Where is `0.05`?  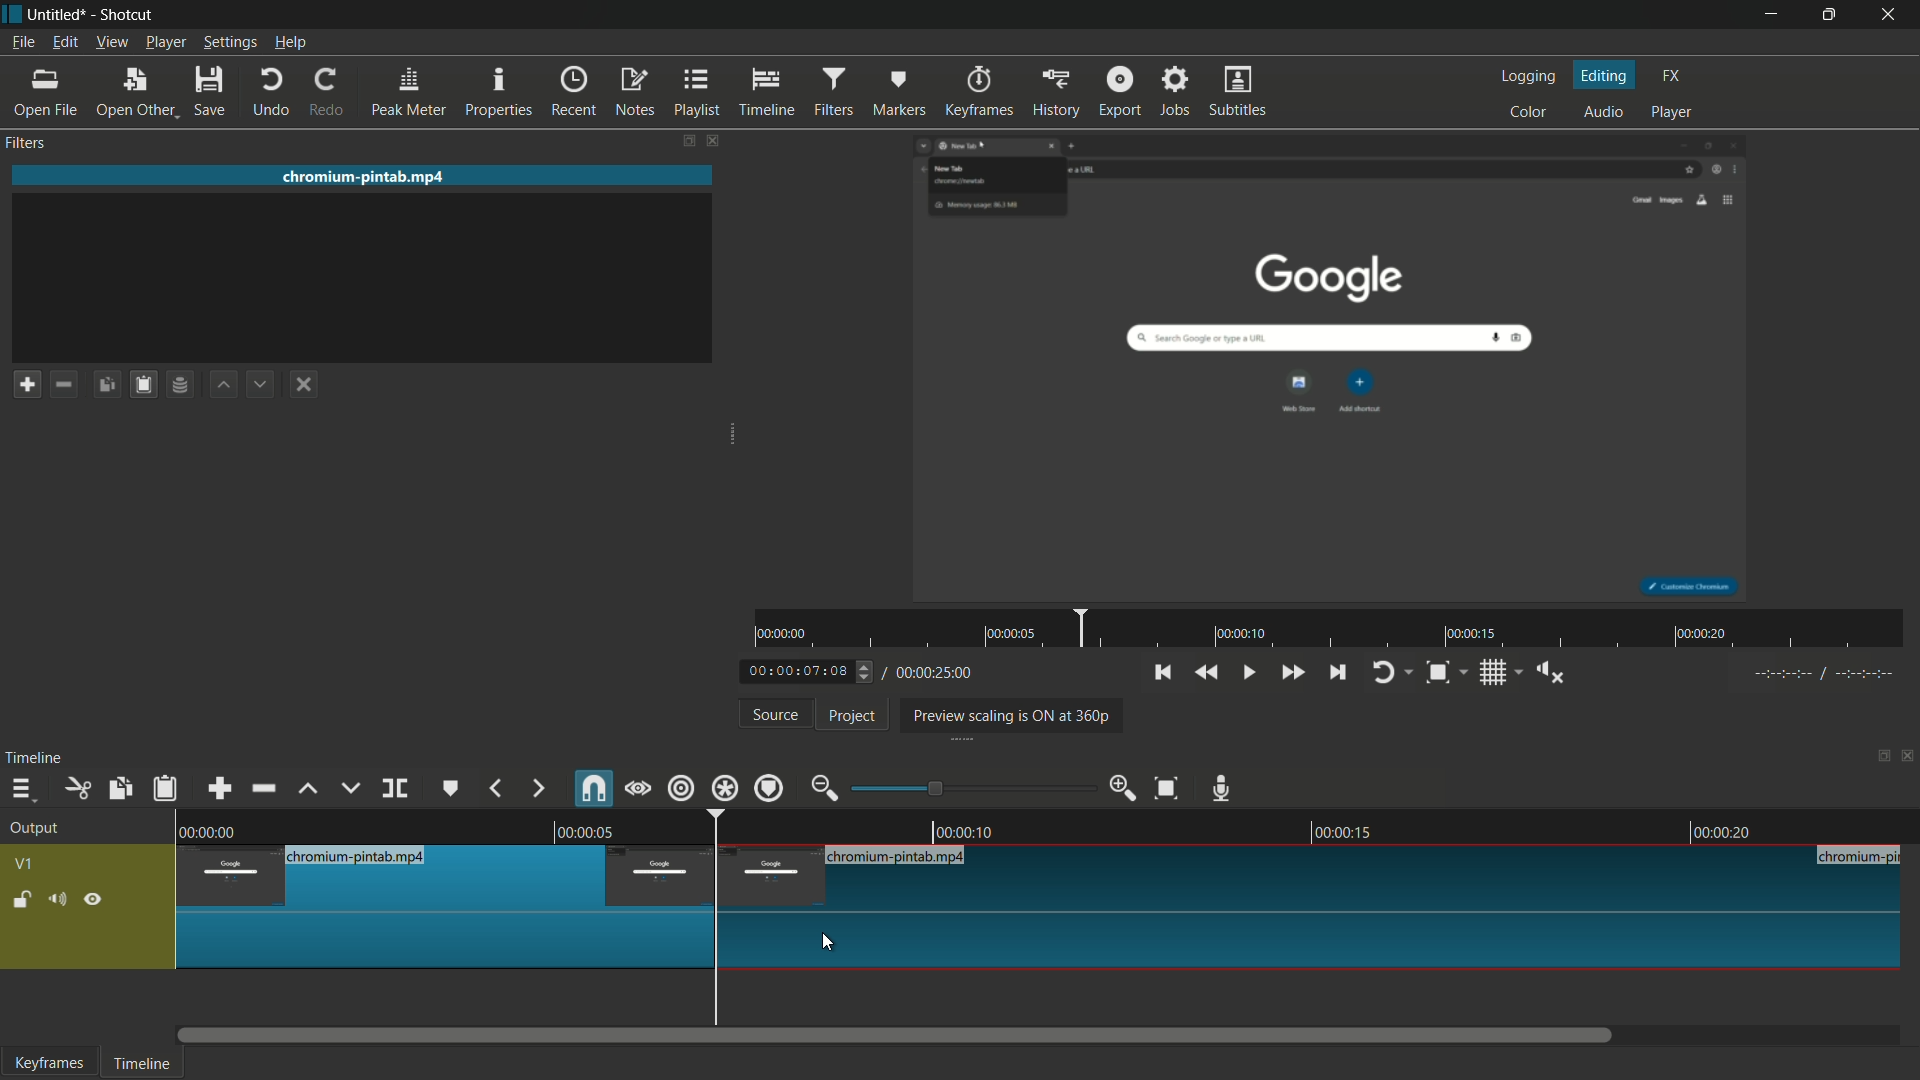
0.05 is located at coordinates (580, 830).